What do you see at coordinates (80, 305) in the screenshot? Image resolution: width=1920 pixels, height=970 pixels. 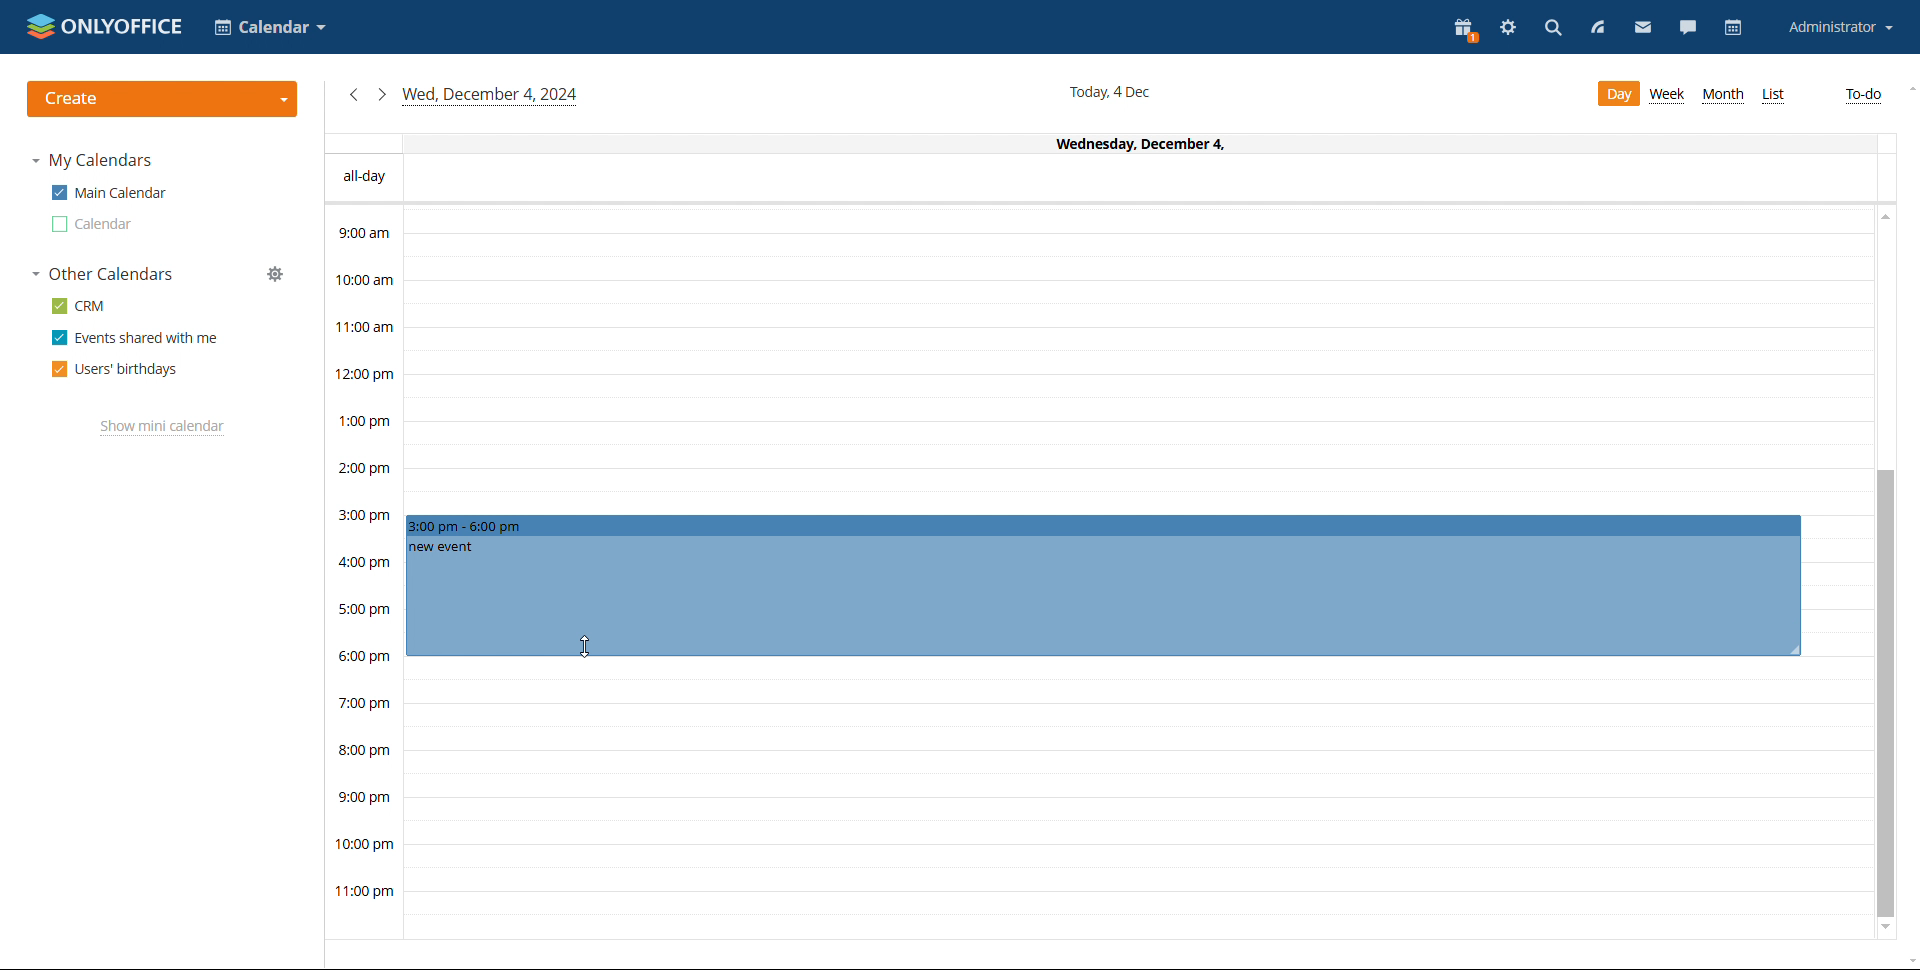 I see `crm` at bounding box center [80, 305].